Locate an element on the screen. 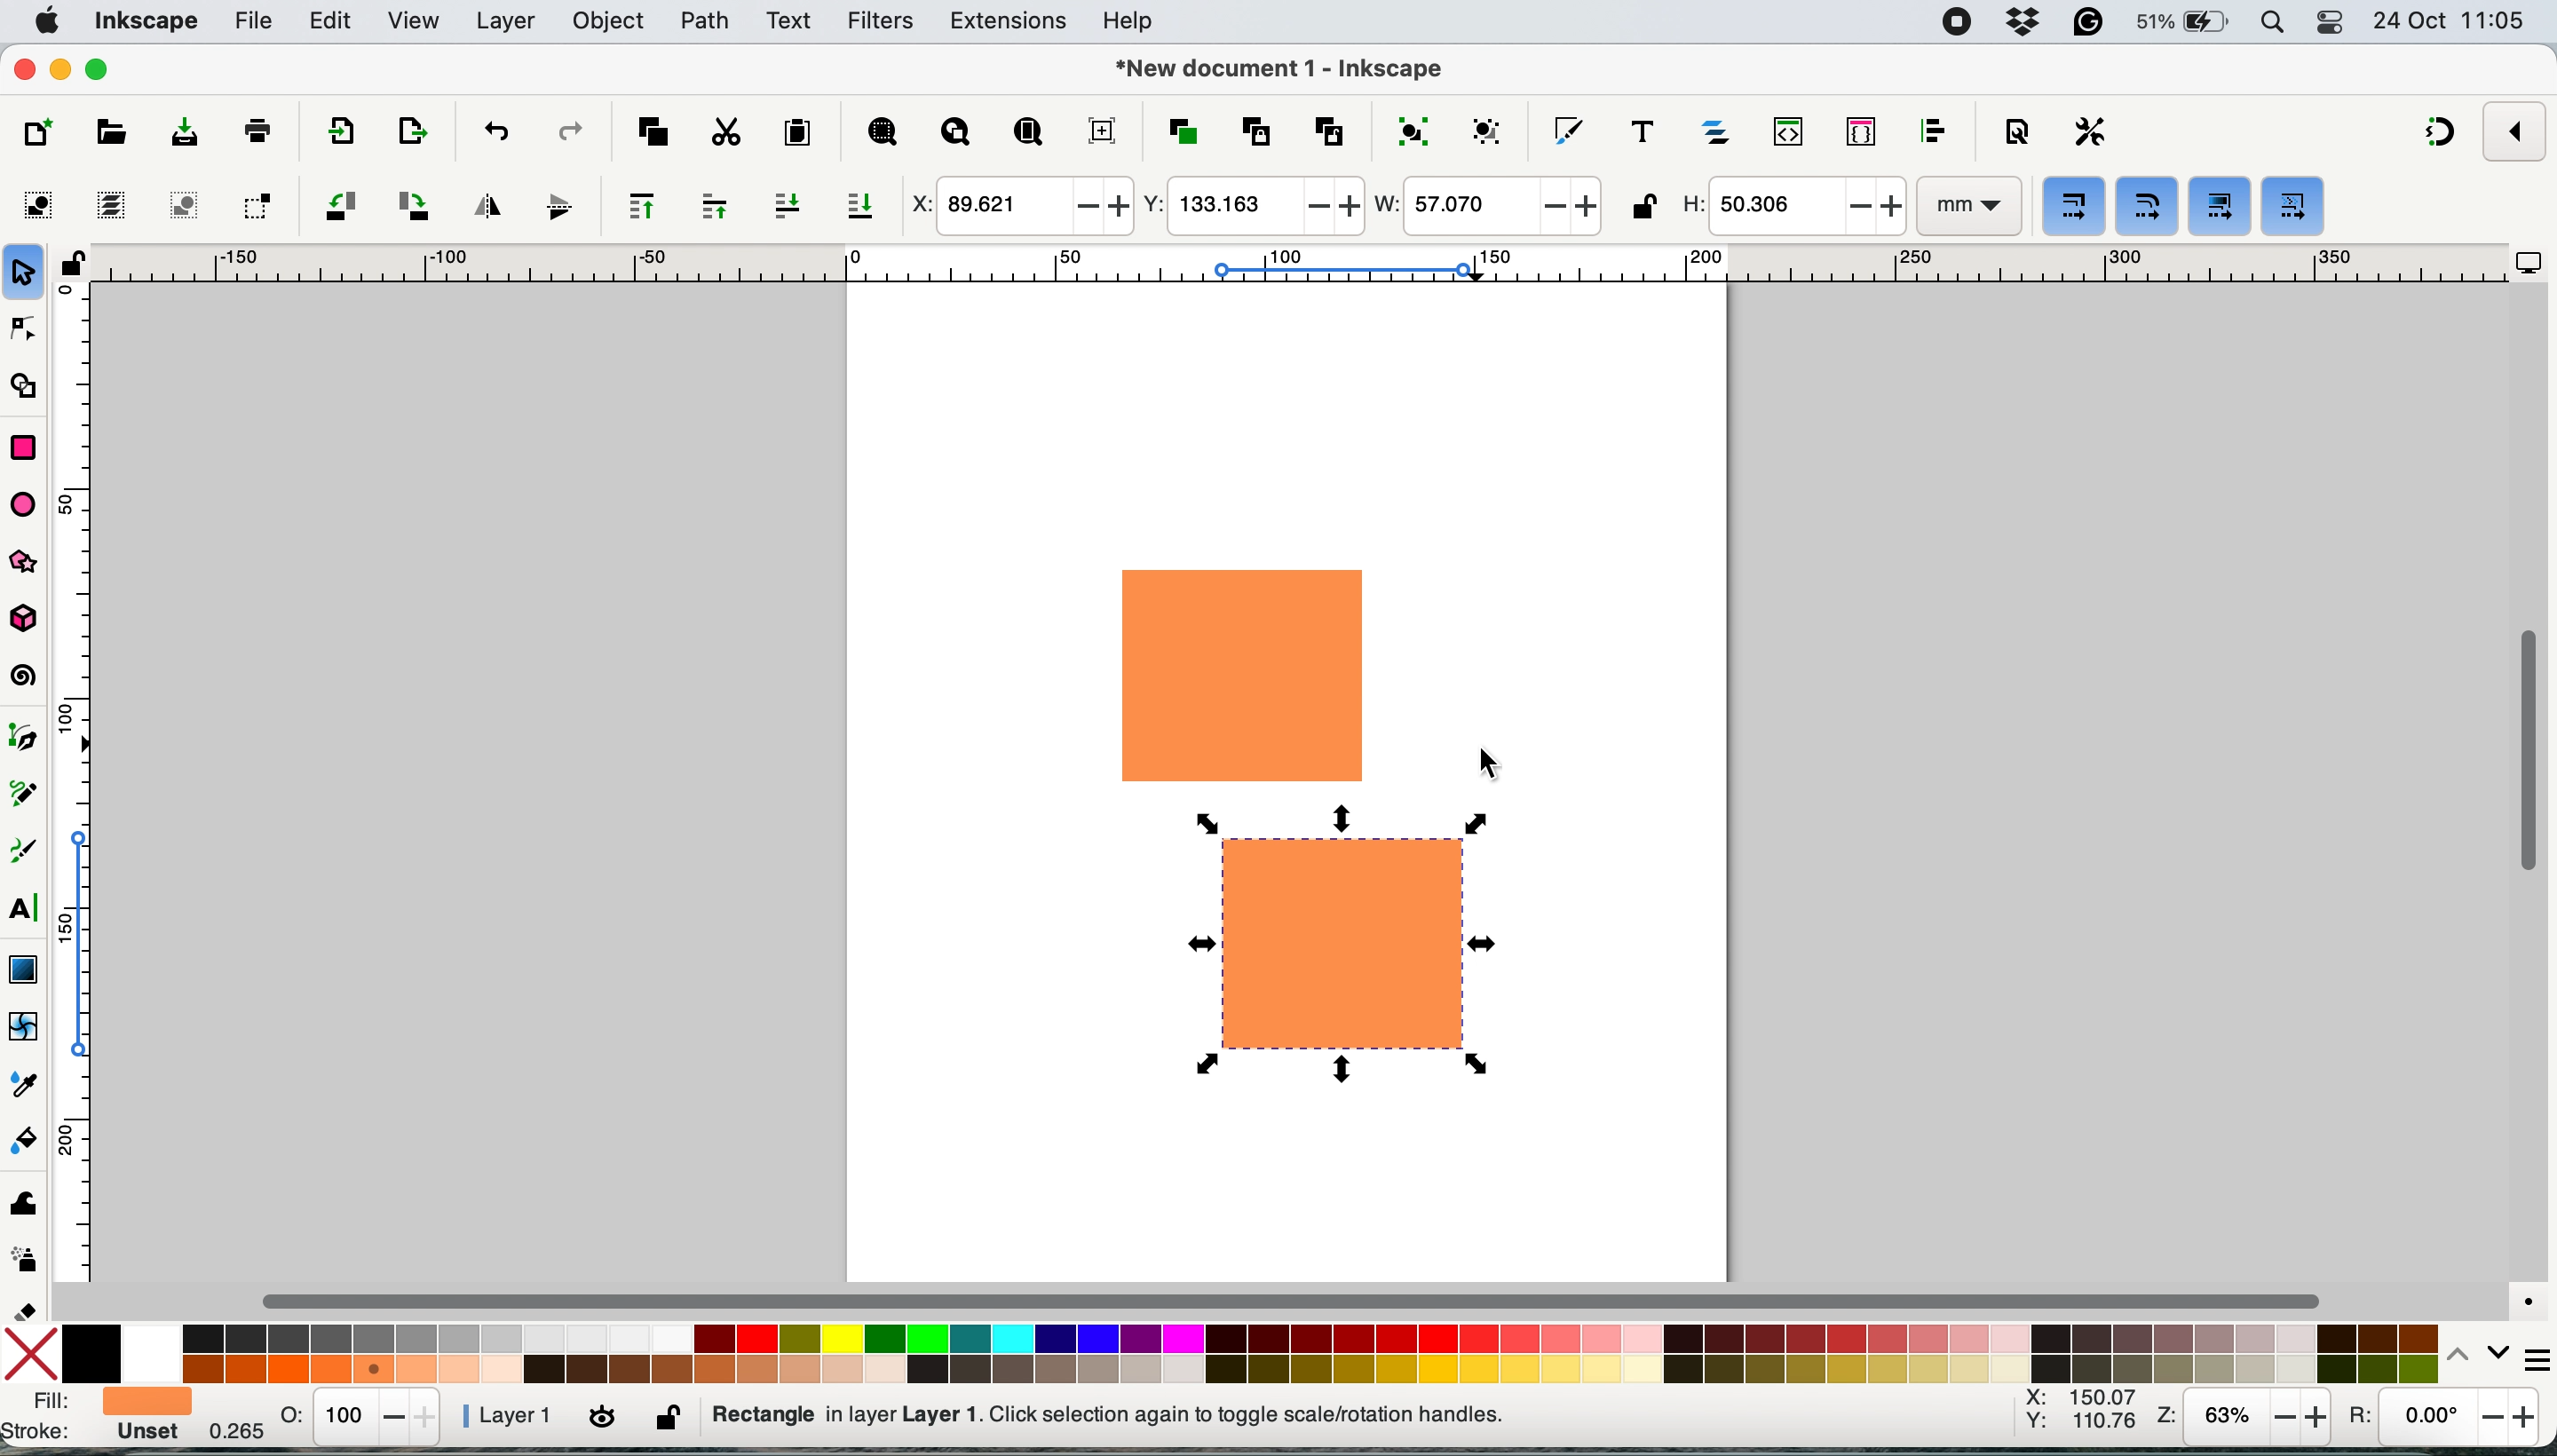 This screenshot has height=1456, width=2557. screen recorder is located at coordinates (1957, 22).